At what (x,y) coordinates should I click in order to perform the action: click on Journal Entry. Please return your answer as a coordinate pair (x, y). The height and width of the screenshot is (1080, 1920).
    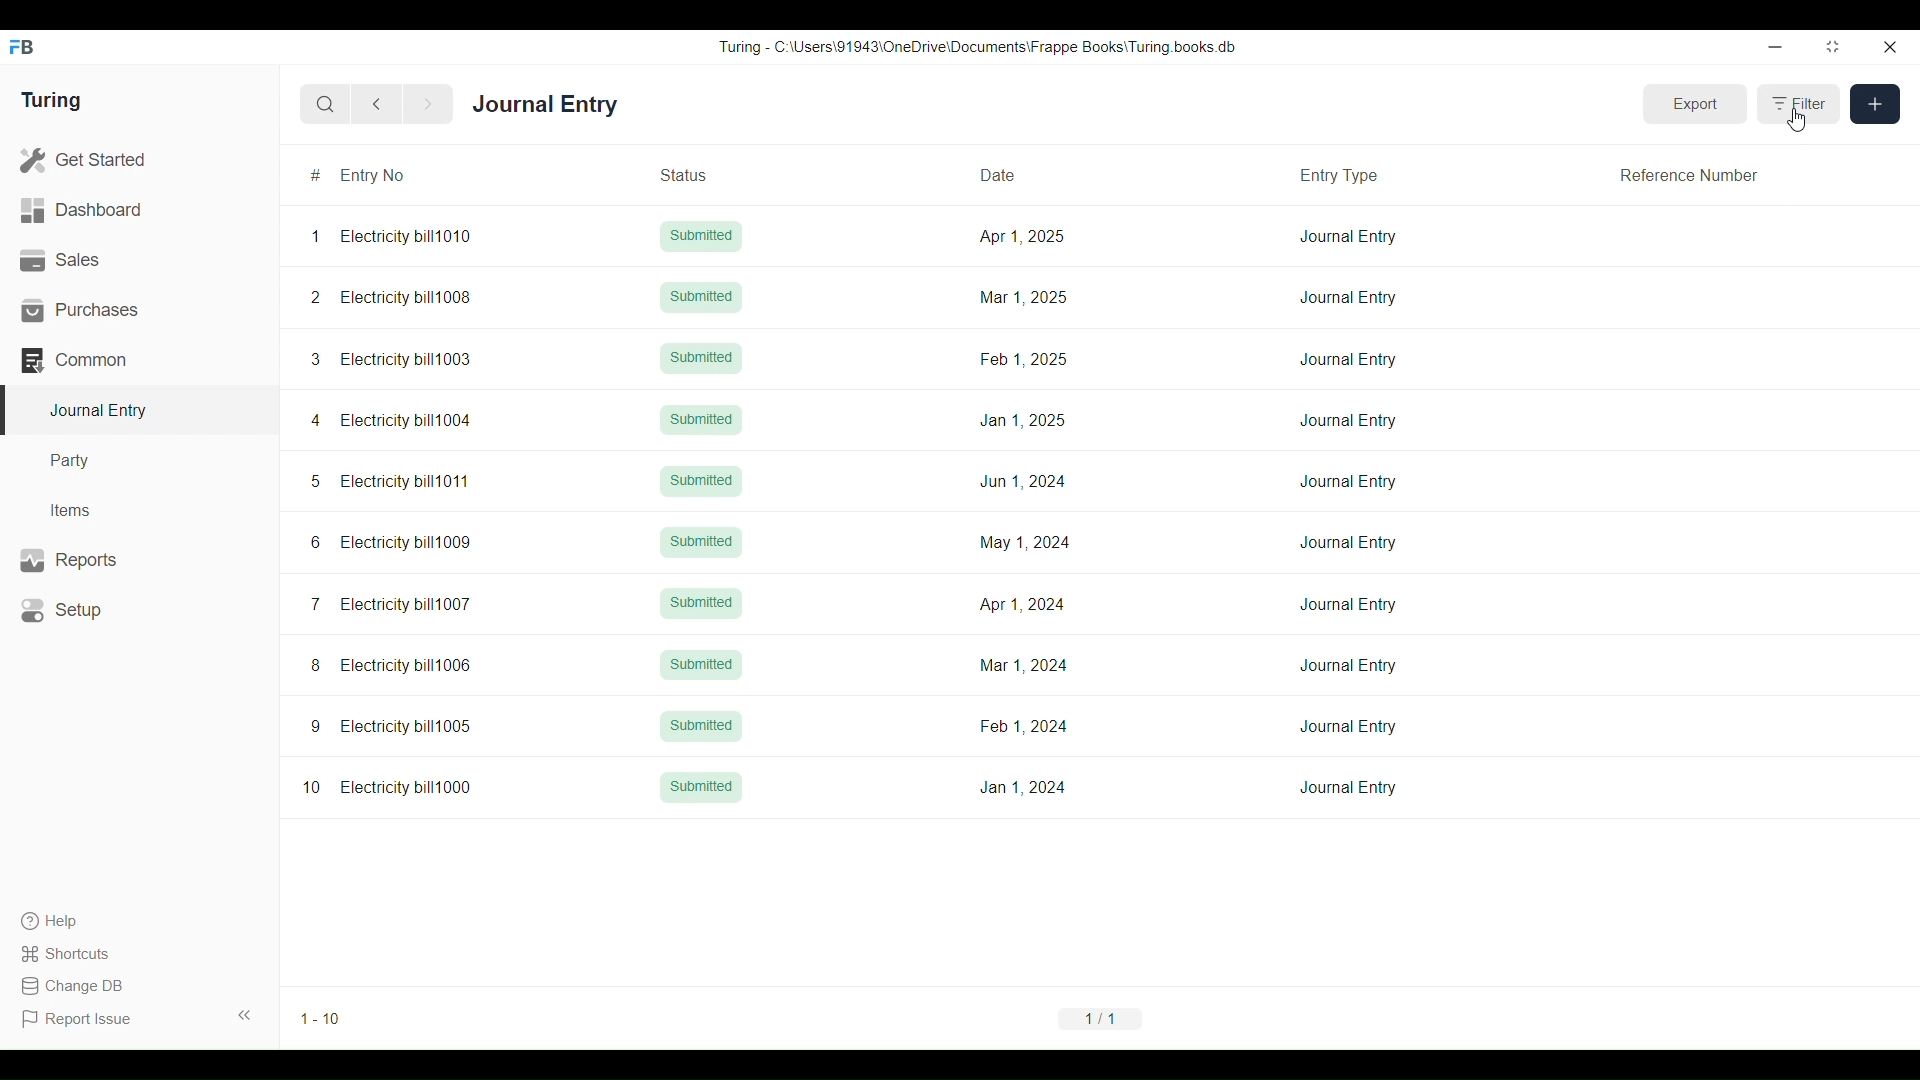
    Looking at the image, I should click on (1349, 543).